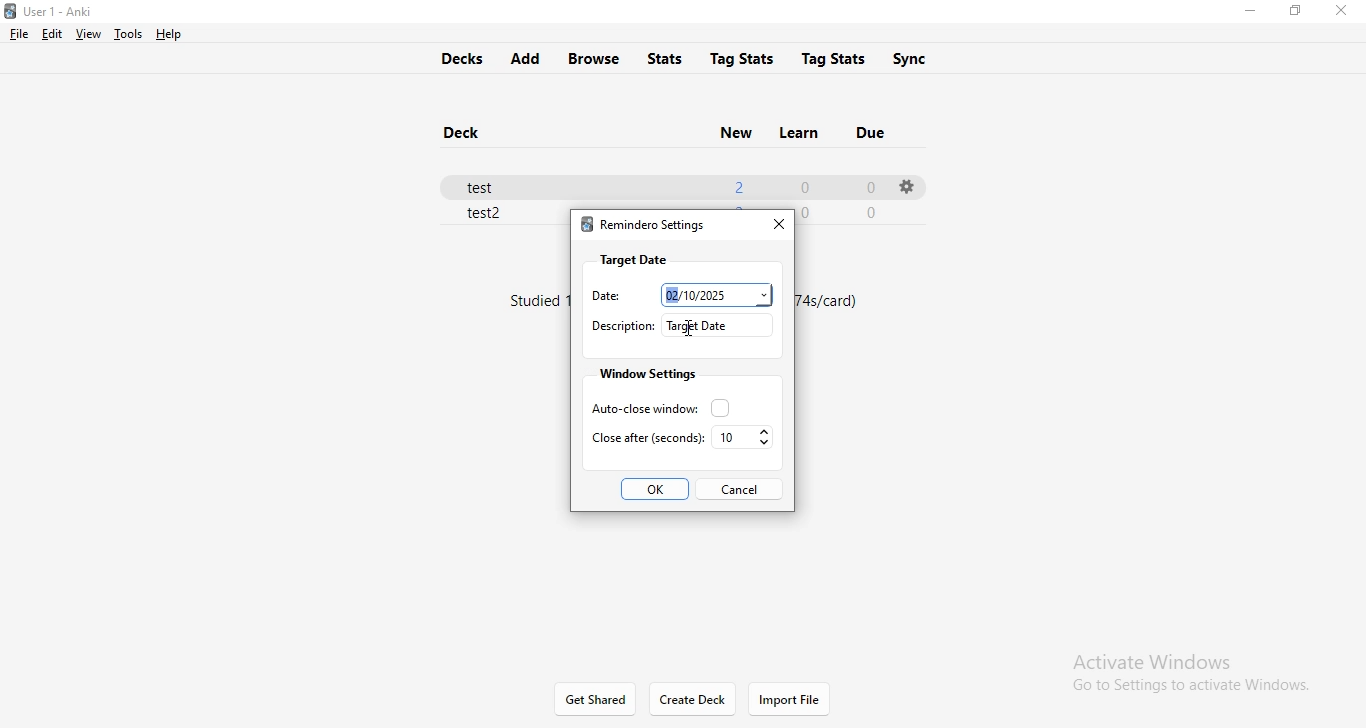 Image resolution: width=1366 pixels, height=728 pixels. What do you see at coordinates (642, 227) in the screenshot?
I see `remindero settings` at bounding box center [642, 227].